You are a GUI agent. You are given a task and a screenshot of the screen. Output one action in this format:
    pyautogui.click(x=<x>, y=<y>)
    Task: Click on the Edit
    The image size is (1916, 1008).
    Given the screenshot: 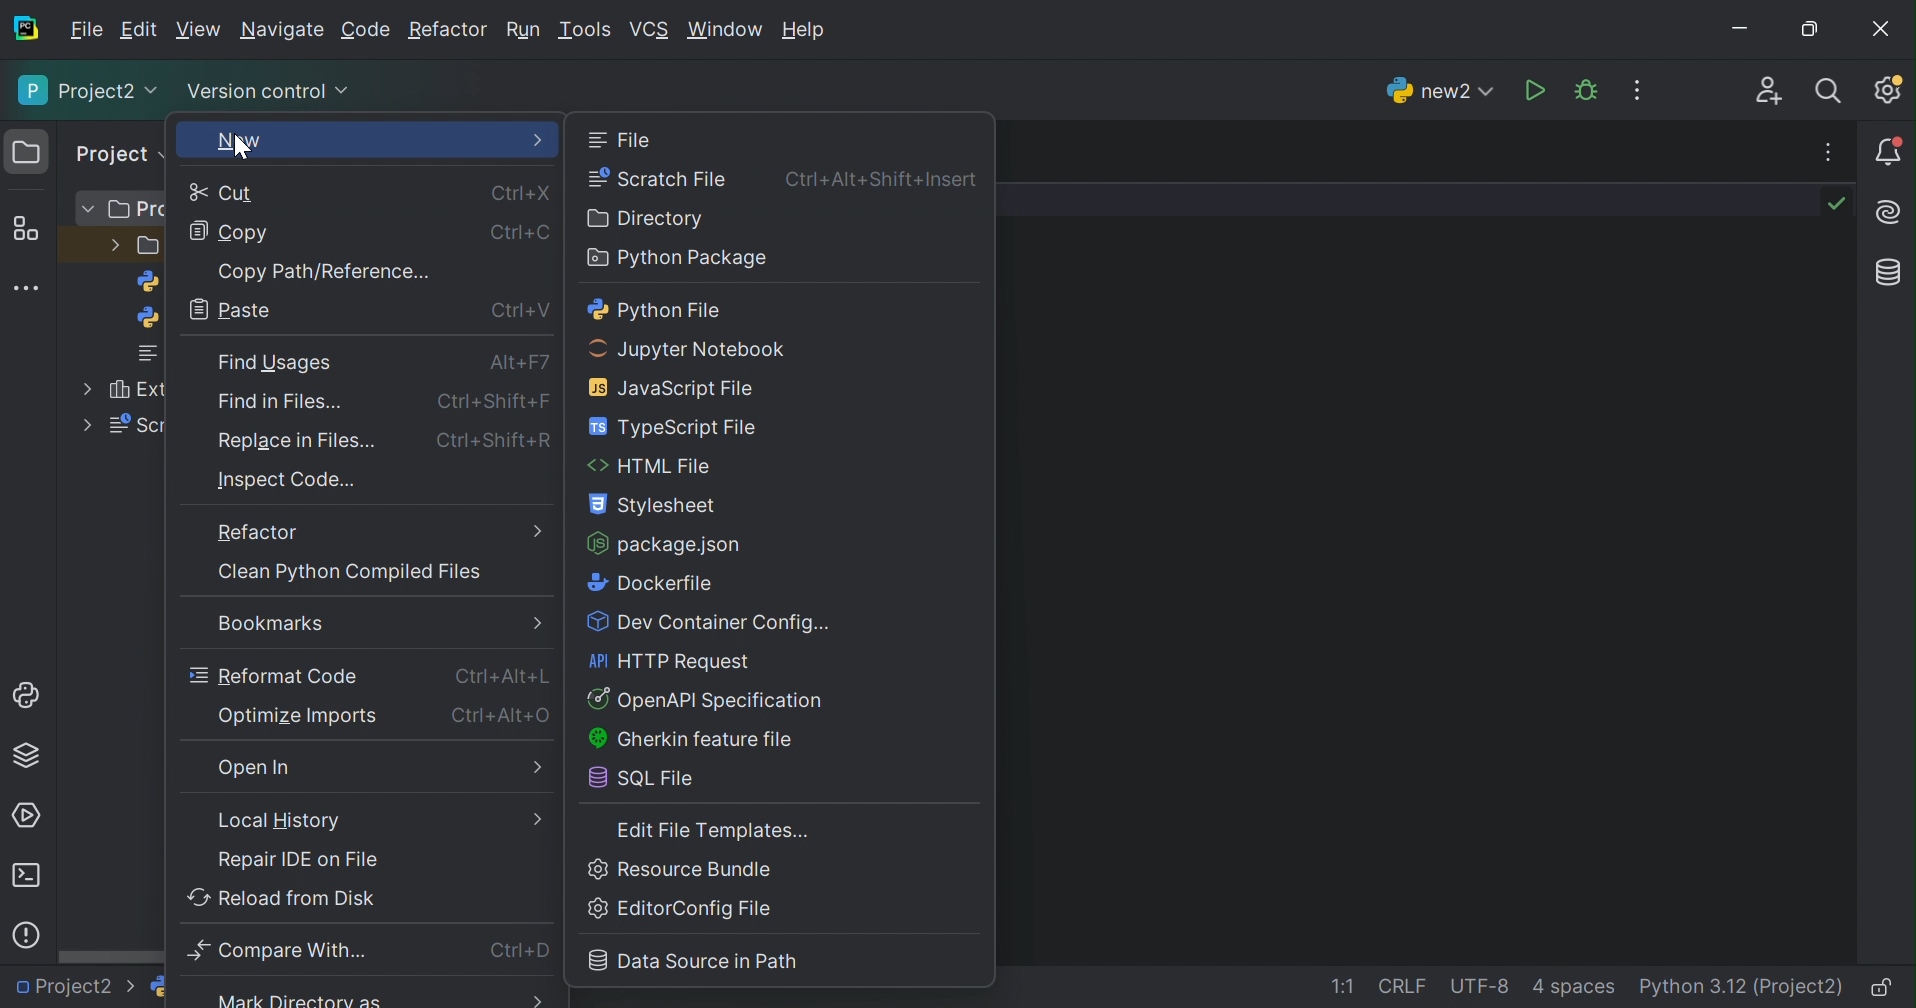 What is the action you would take?
    pyautogui.click(x=139, y=30)
    